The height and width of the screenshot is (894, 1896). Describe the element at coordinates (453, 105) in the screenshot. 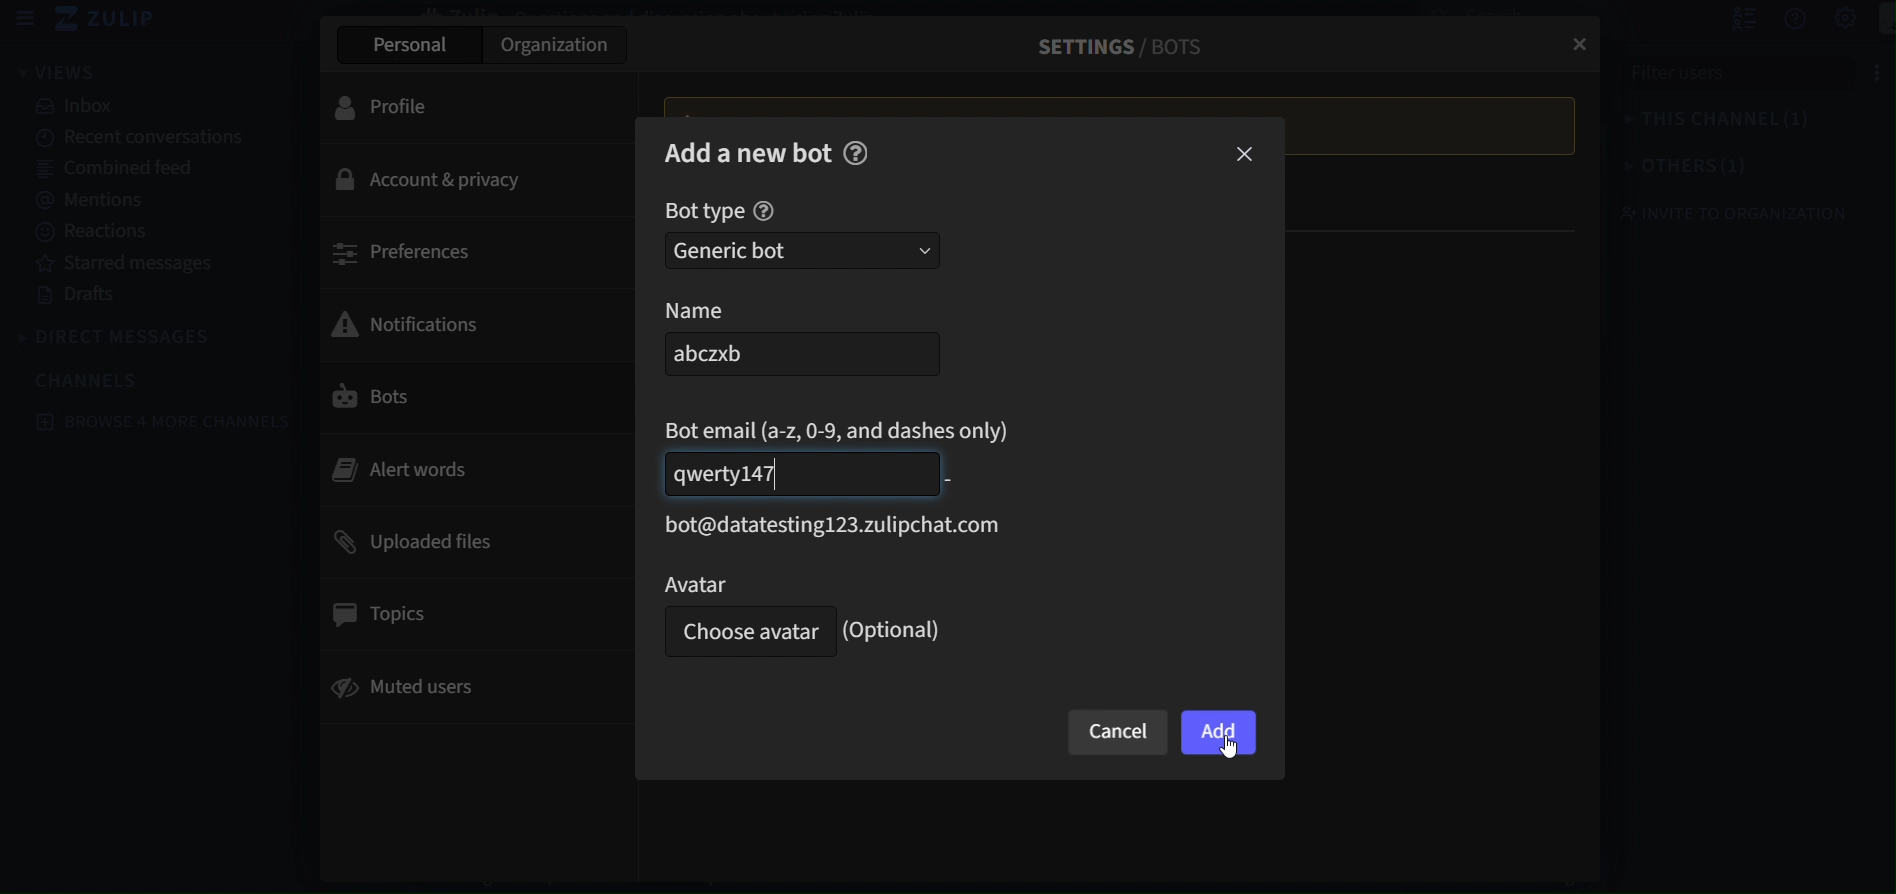

I see `profile` at that location.